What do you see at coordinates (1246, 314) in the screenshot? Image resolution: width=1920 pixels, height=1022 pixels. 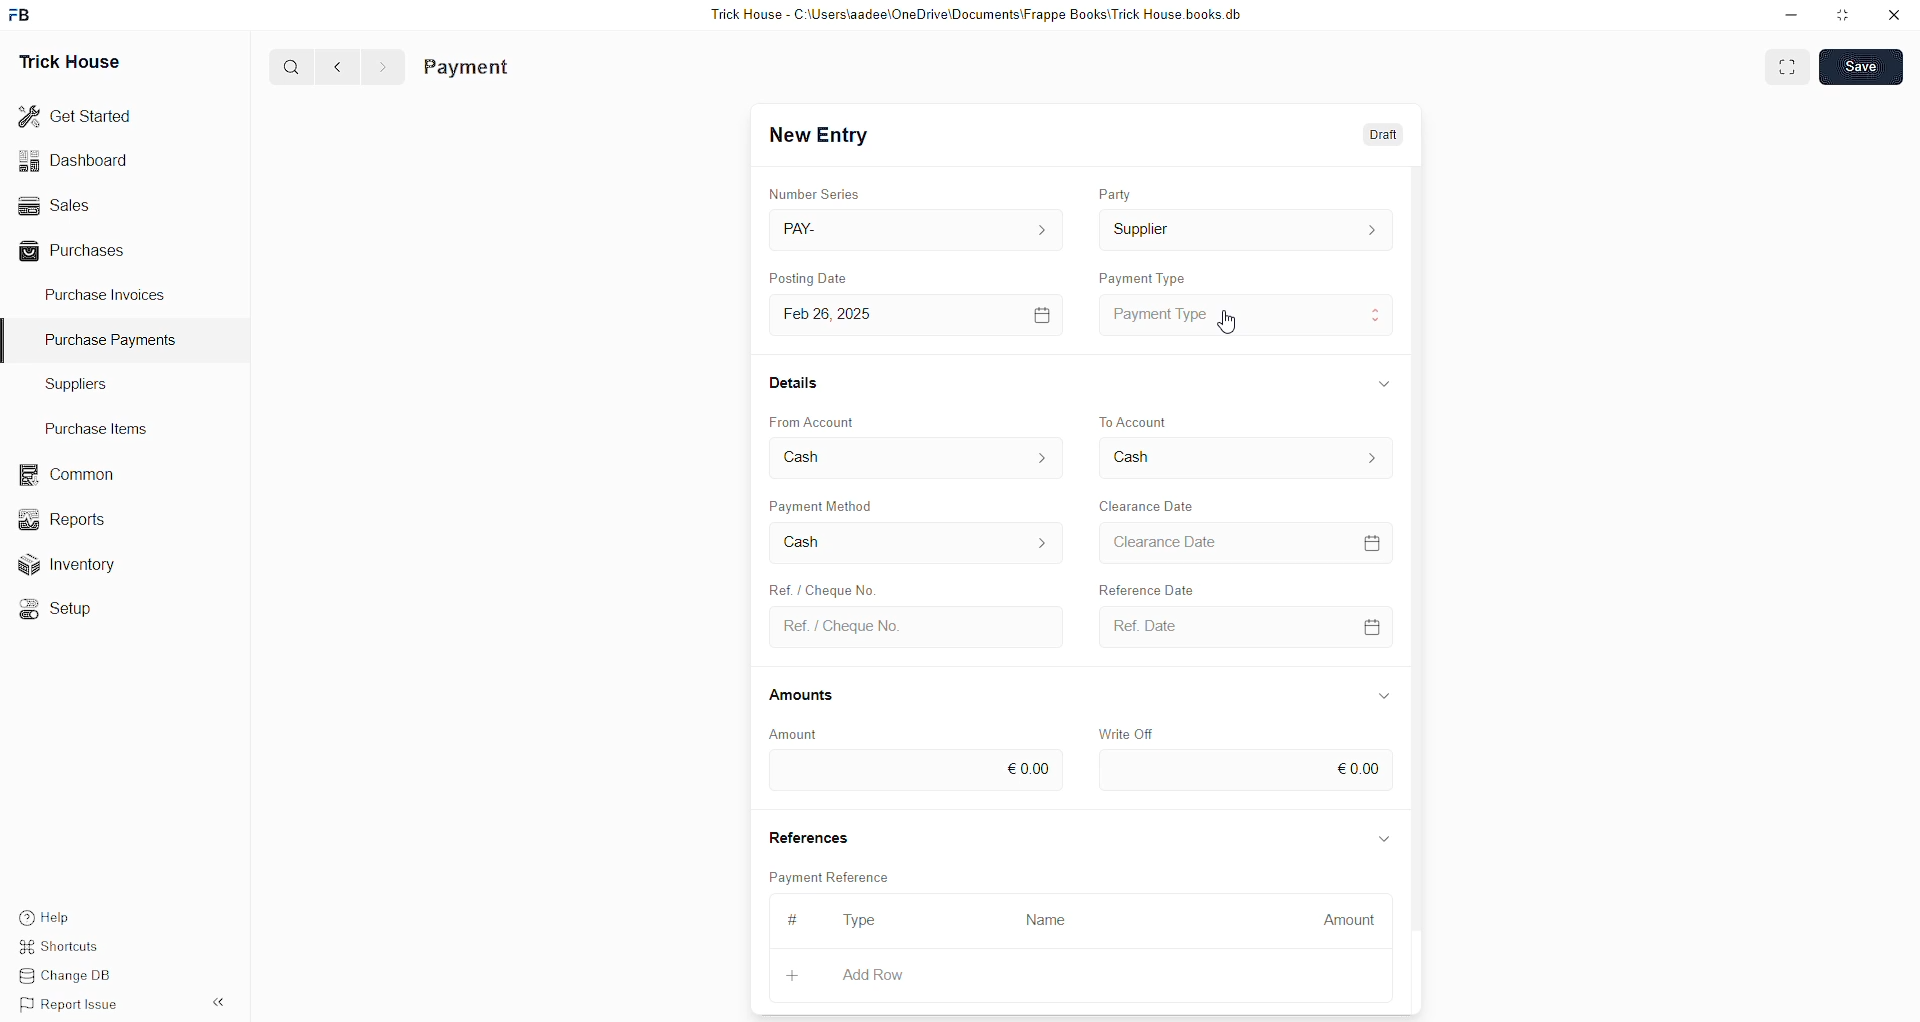 I see ` Payment Type` at bounding box center [1246, 314].